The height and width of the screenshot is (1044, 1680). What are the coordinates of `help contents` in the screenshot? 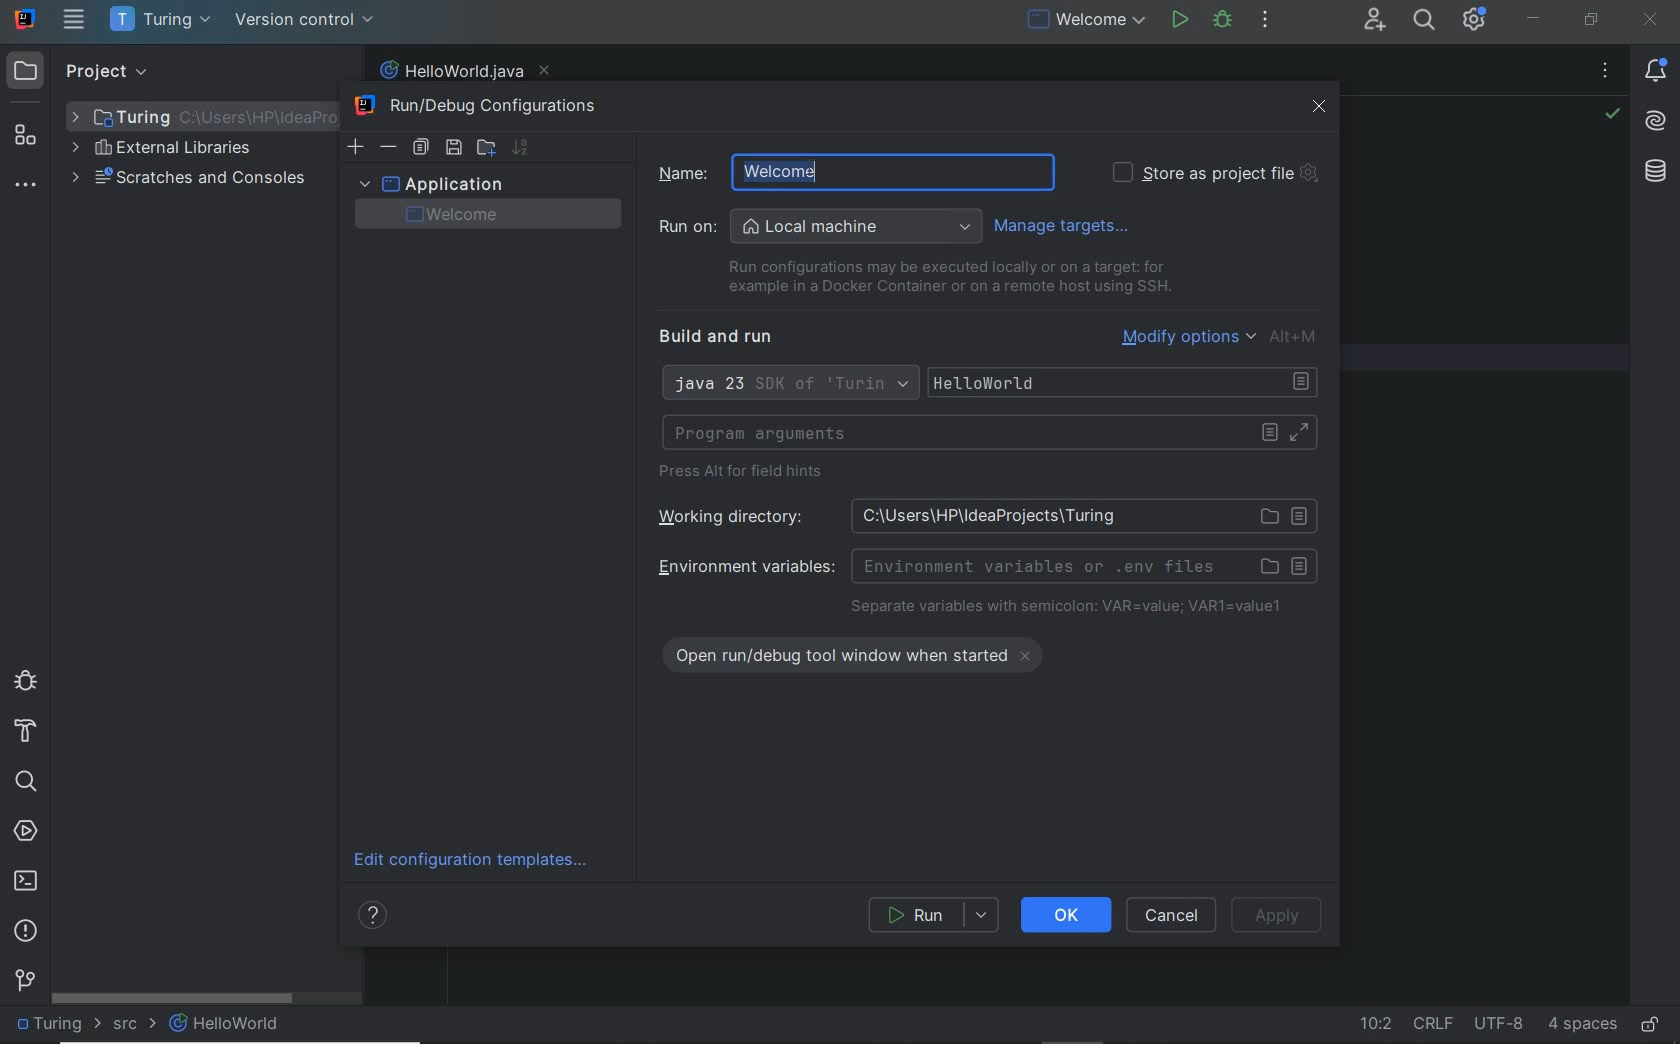 It's located at (376, 918).